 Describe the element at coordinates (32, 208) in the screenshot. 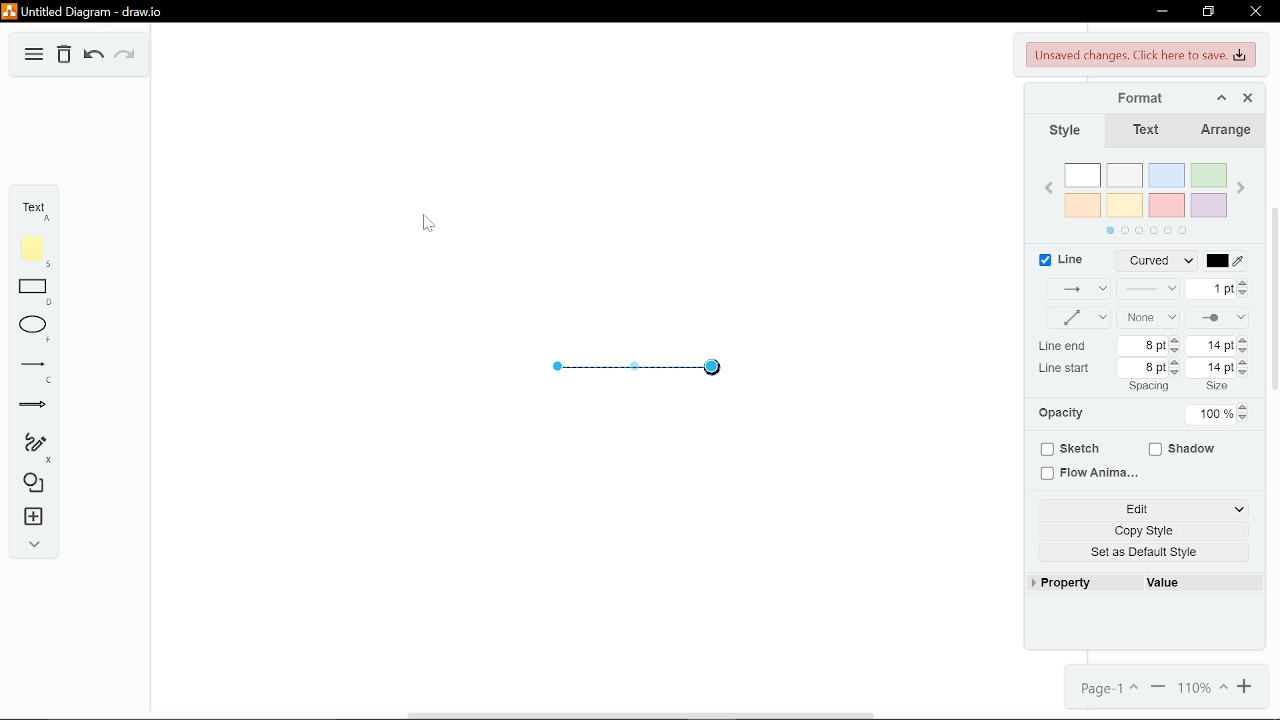

I see `Text` at that location.